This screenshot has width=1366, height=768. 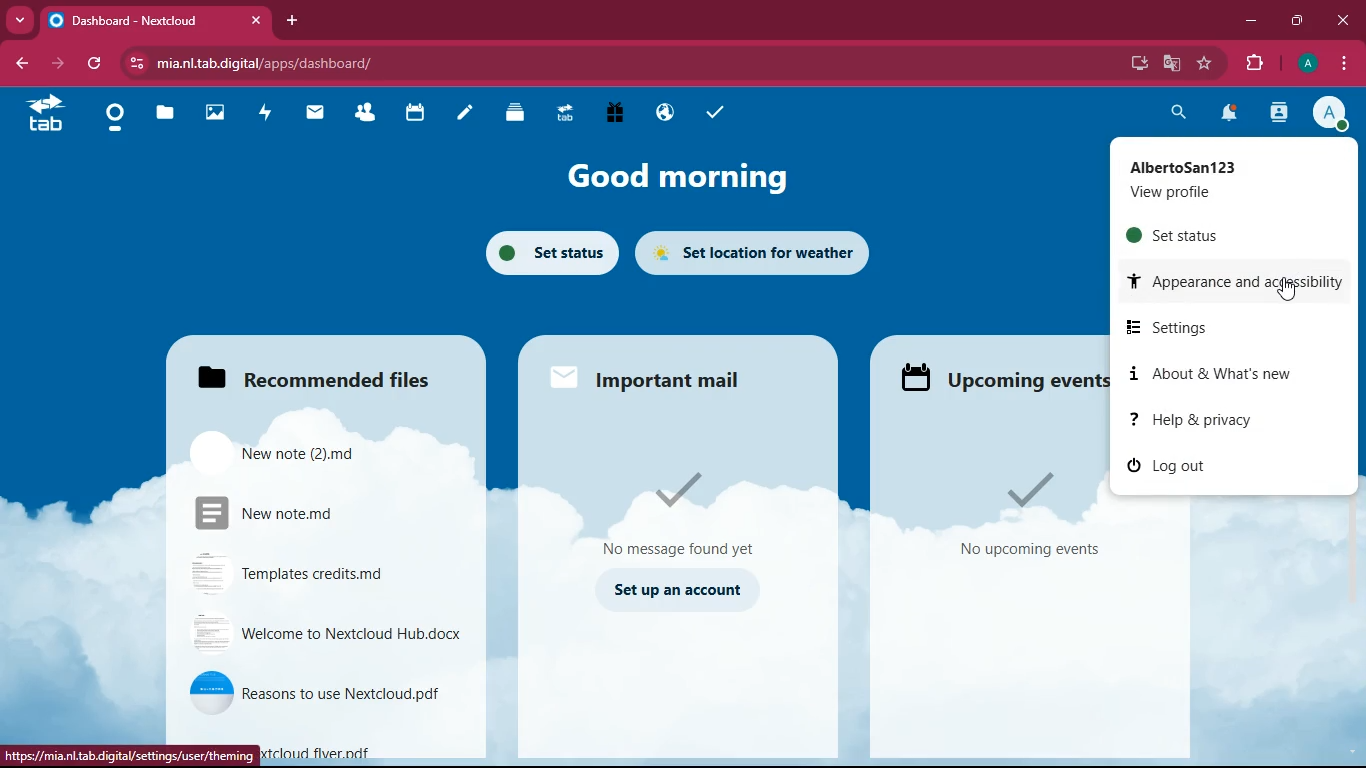 What do you see at coordinates (613, 112) in the screenshot?
I see `gift` at bounding box center [613, 112].